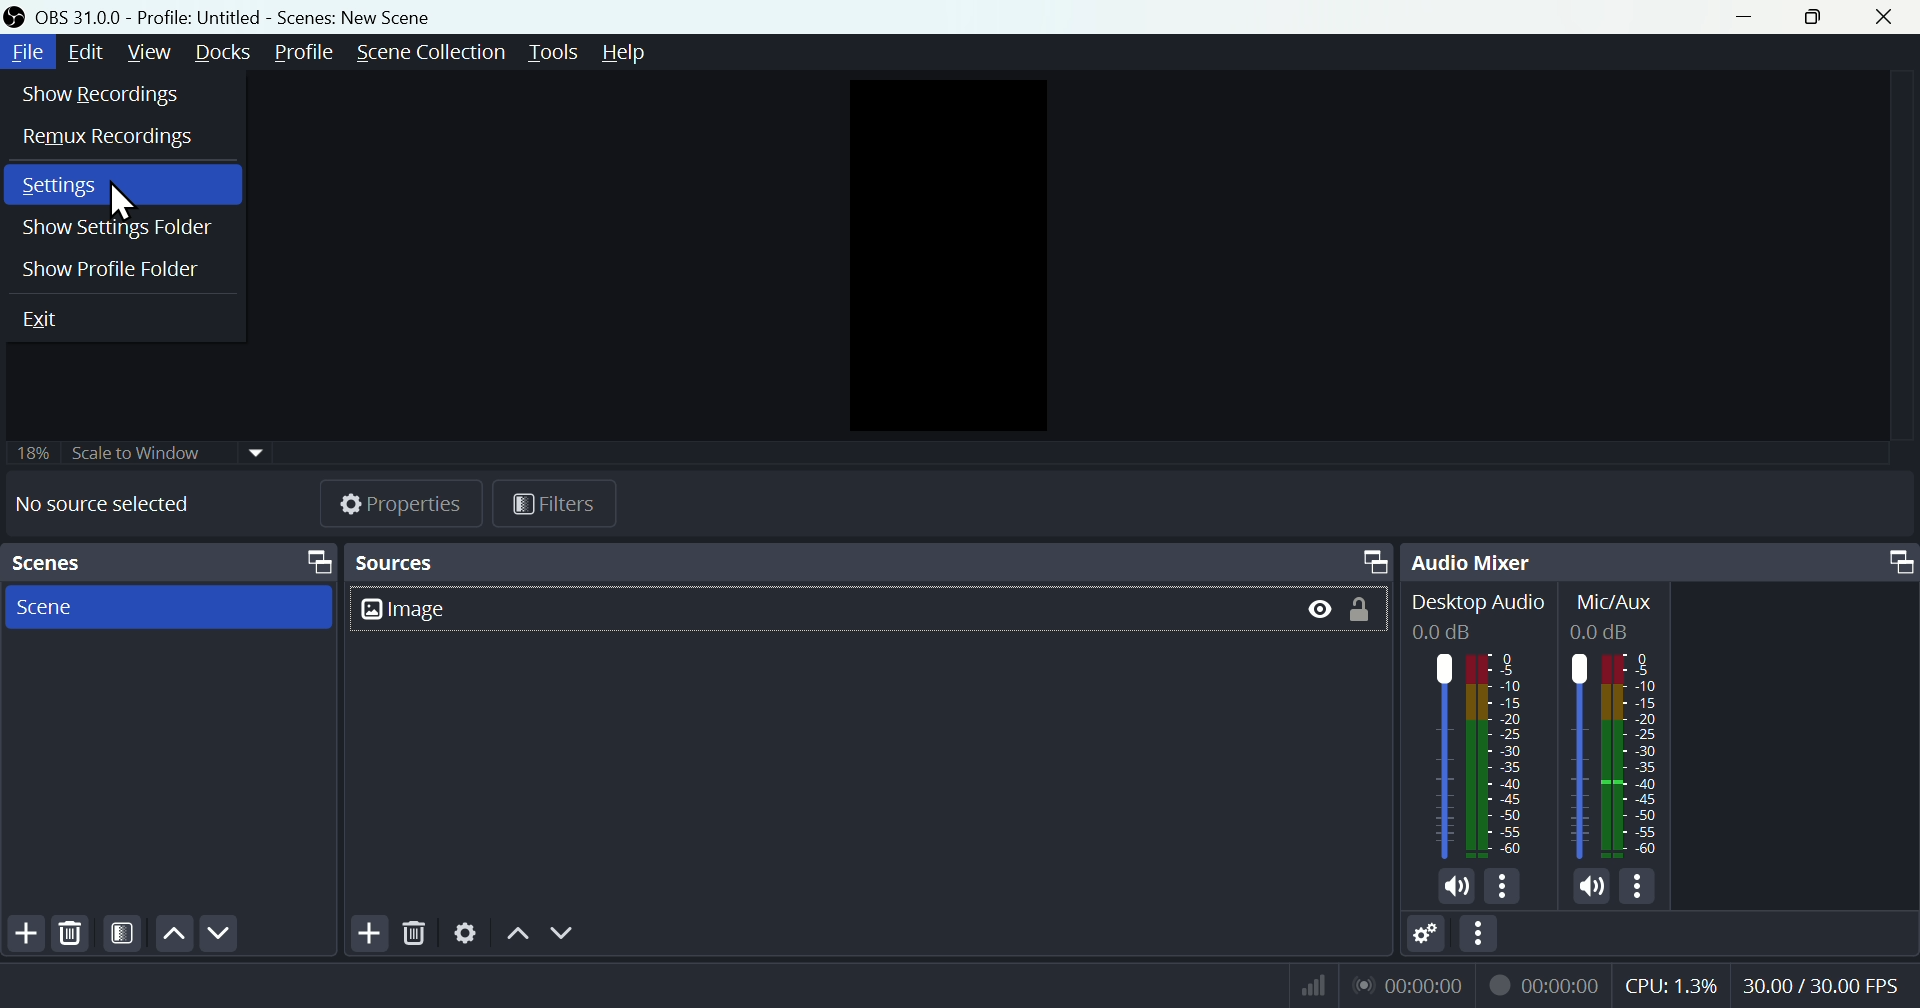 The width and height of the screenshot is (1920, 1008). Describe the element at coordinates (629, 53) in the screenshot. I see `help` at that location.